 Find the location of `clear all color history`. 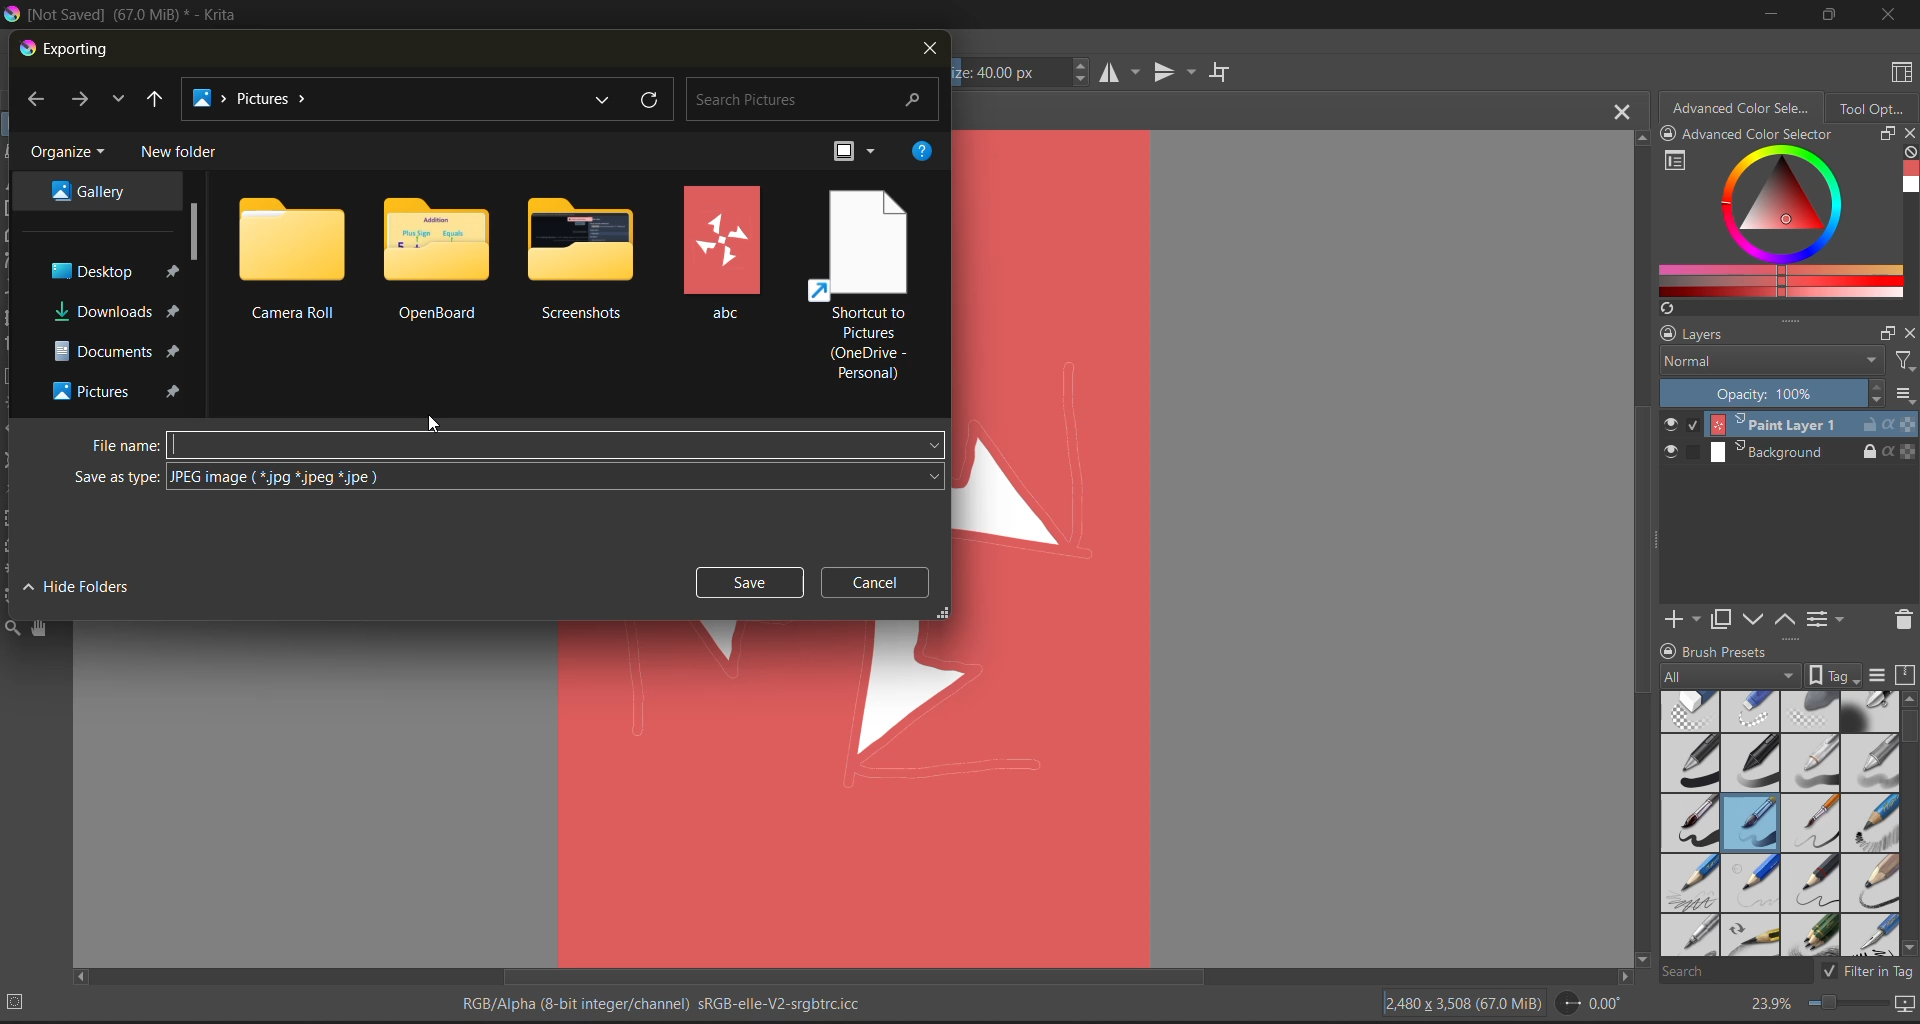

clear all color history is located at coordinates (1906, 151).